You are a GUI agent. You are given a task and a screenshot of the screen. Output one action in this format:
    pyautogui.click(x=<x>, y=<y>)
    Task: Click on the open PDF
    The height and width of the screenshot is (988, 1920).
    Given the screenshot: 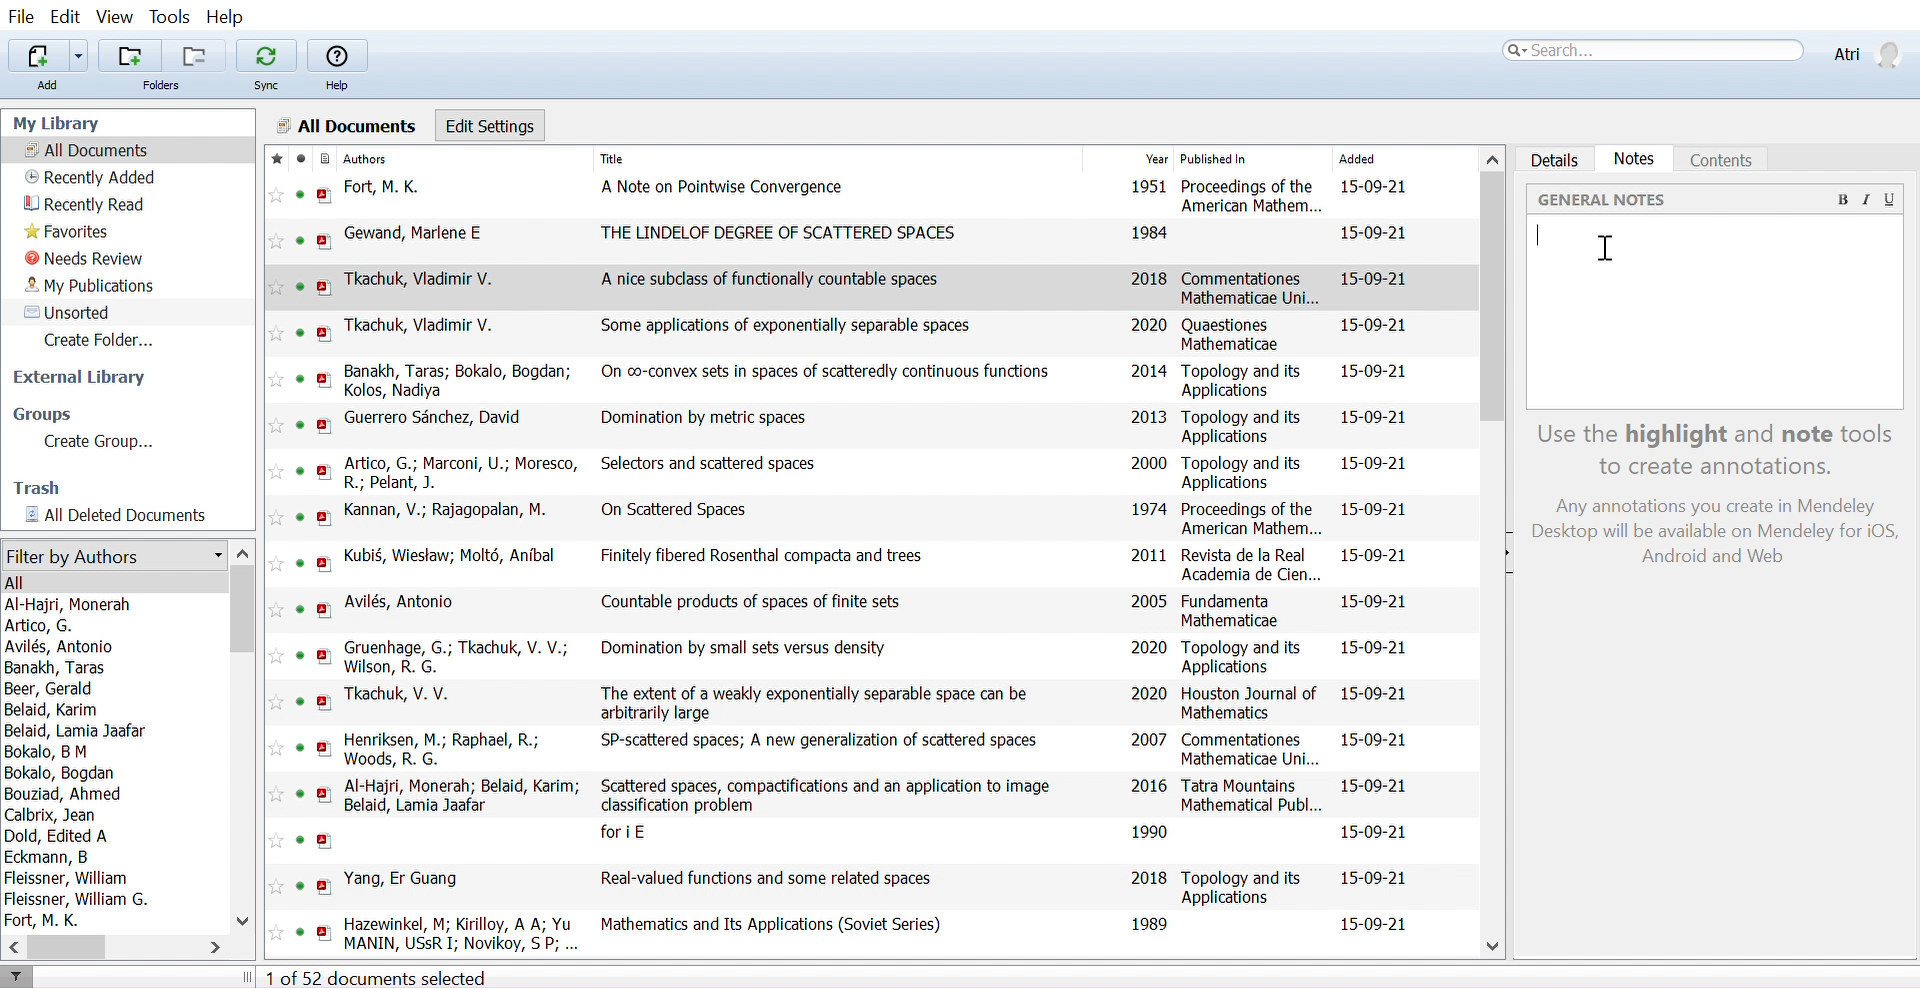 What is the action you would take?
    pyautogui.click(x=324, y=748)
    